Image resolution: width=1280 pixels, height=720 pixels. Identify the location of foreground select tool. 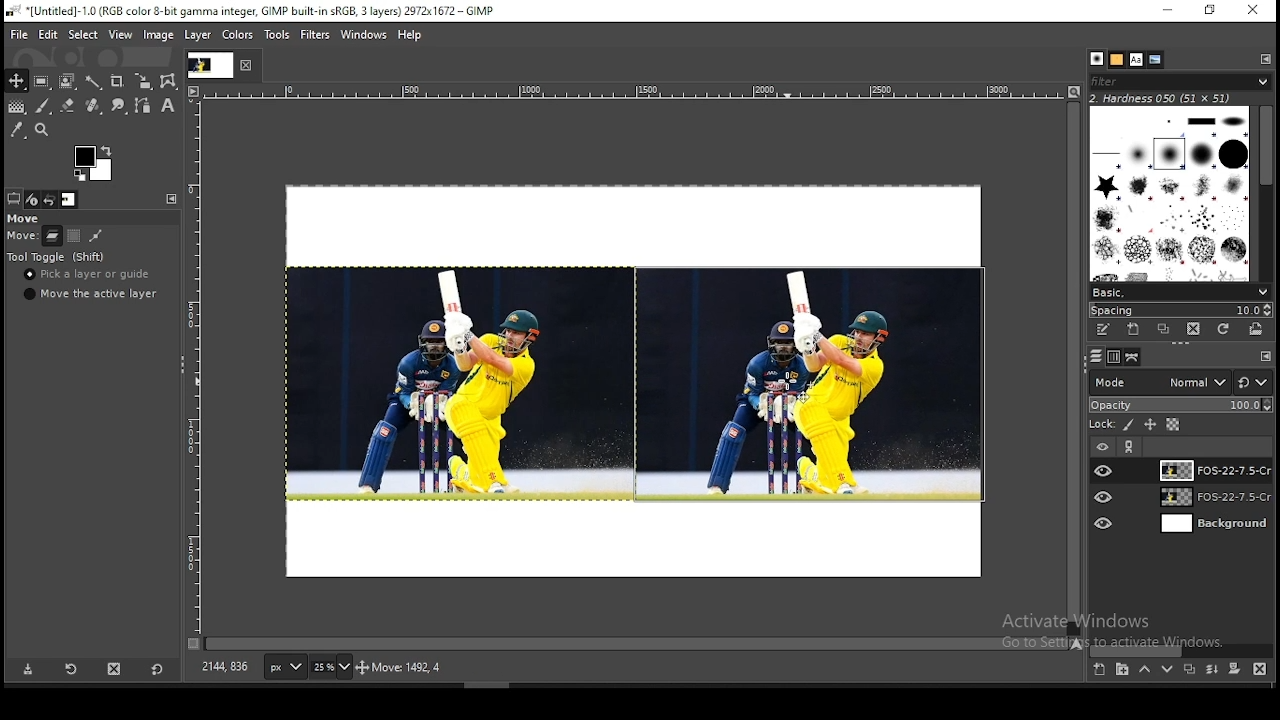
(68, 79).